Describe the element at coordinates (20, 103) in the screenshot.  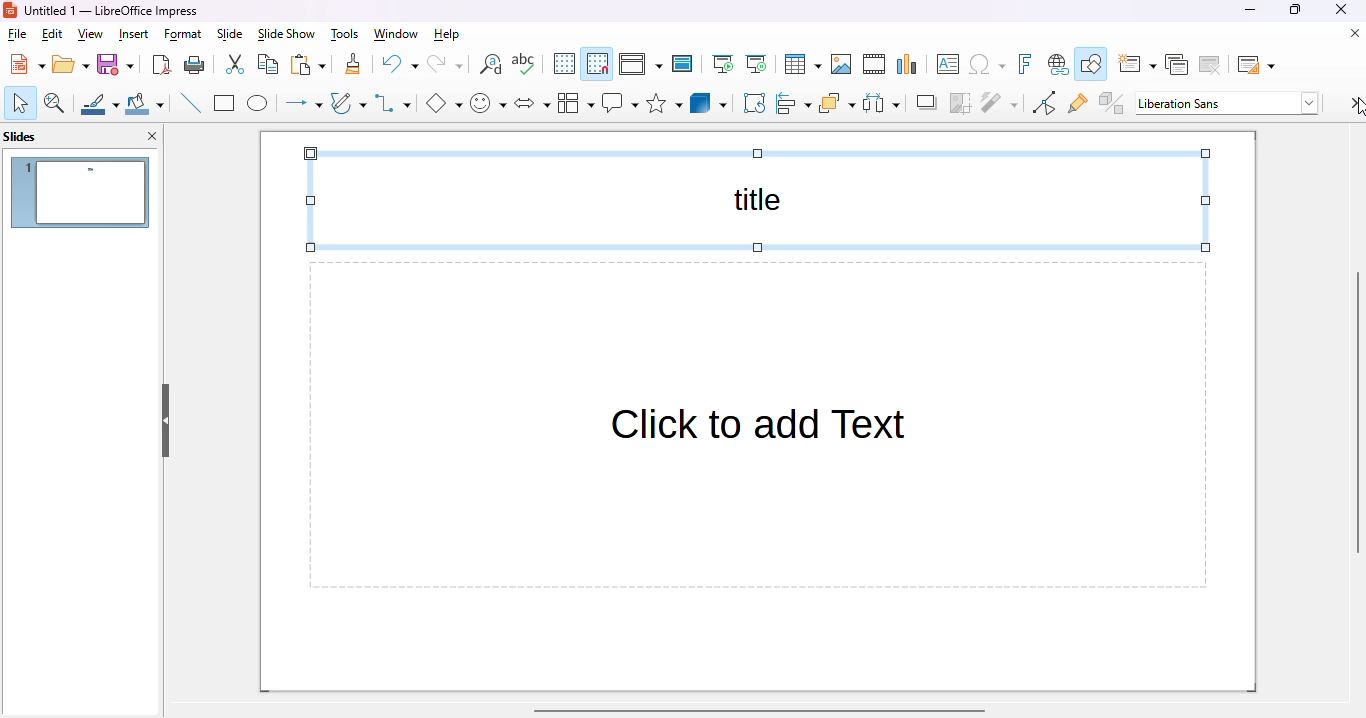
I see `select` at that location.